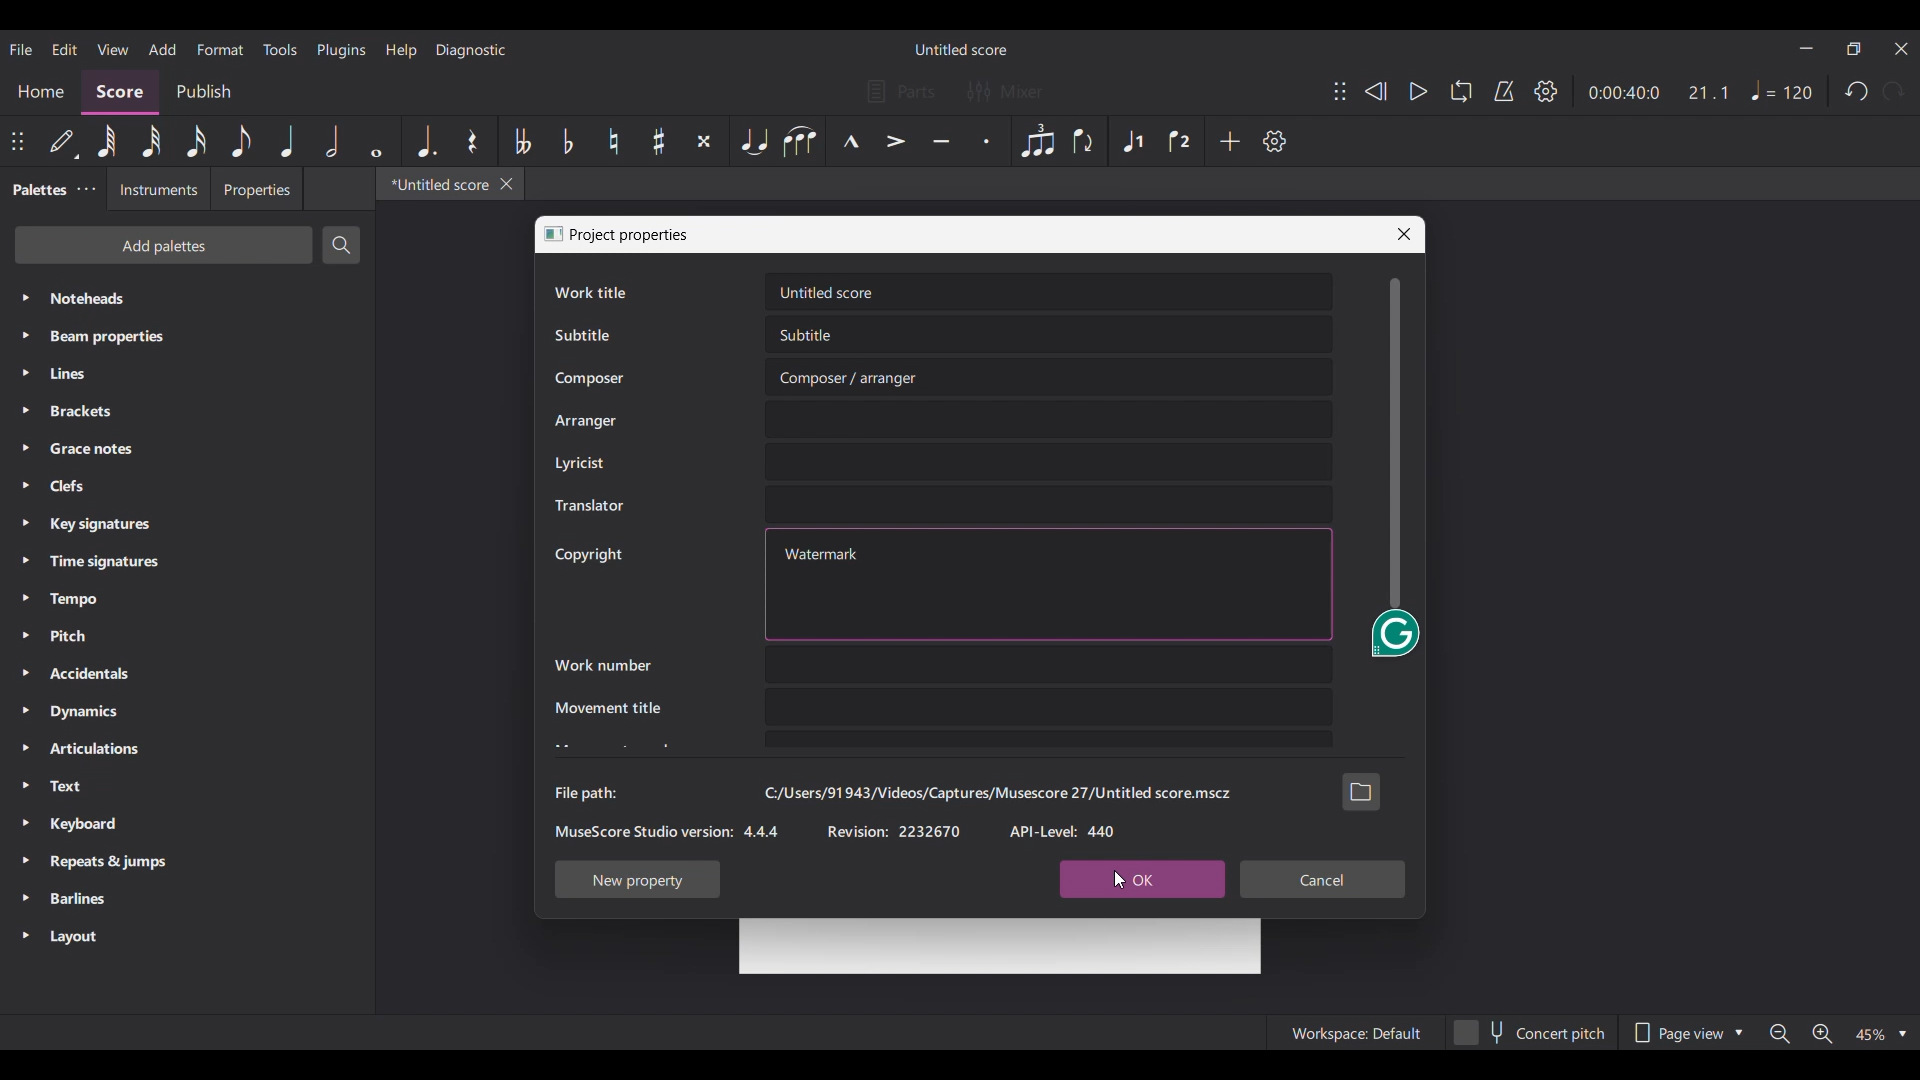 This screenshot has height=1080, width=1920. Describe the element at coordinates (1086, 141) in the screenshot. I see `Flip direction` at that location.